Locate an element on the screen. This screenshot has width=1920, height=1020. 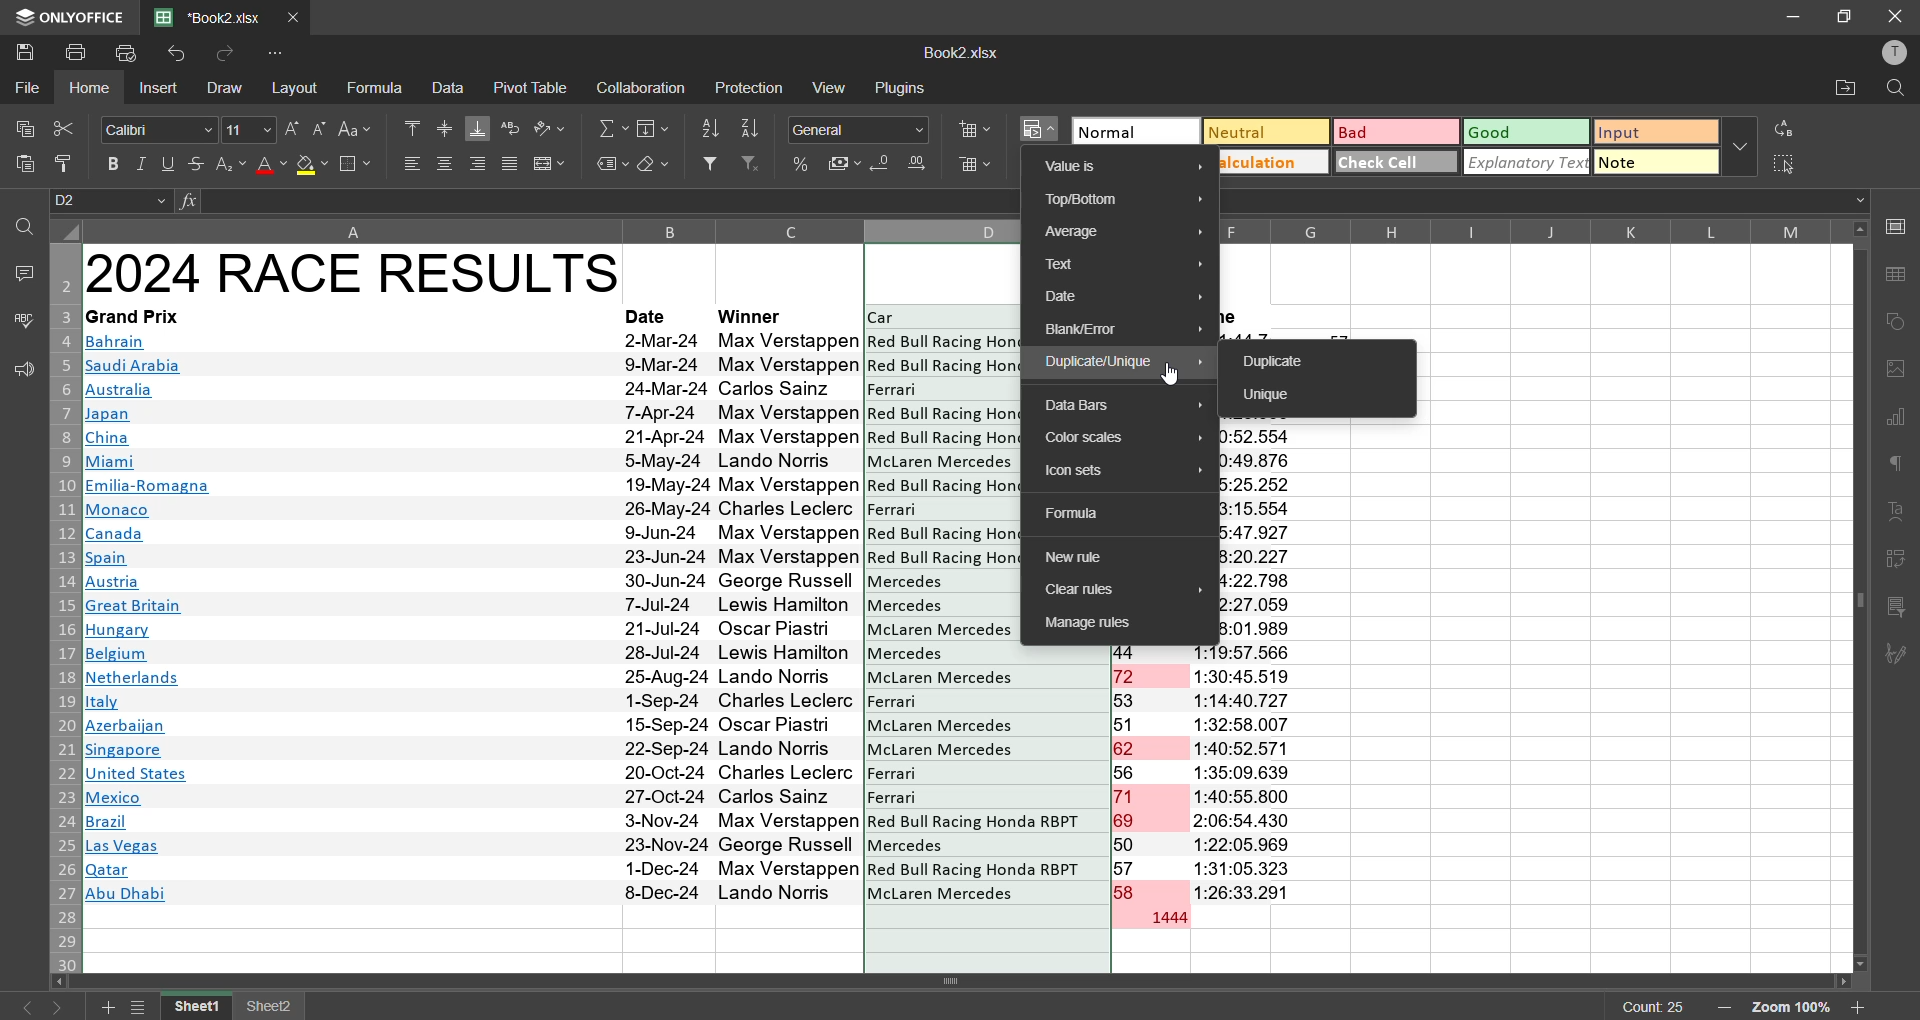
collaboration is located at coordinates (638, 89).